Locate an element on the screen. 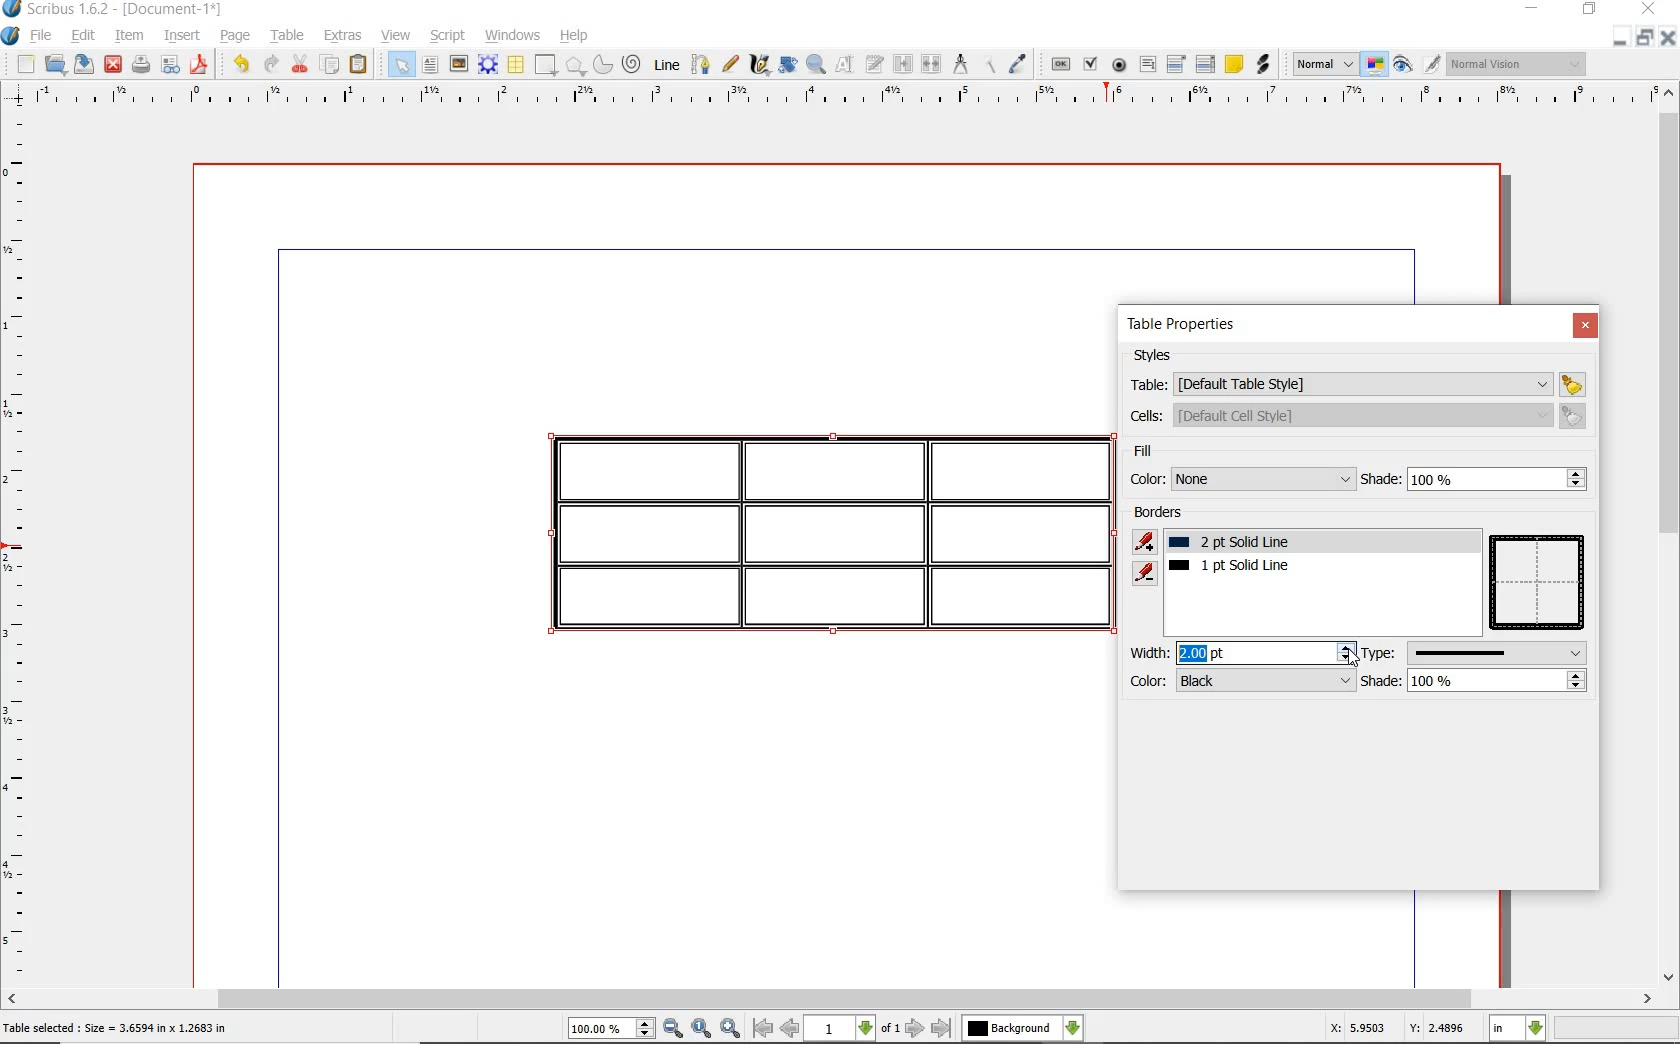 The width and height of the screenshot is (1680, 1044). border added is located at coordinates (834, 537).